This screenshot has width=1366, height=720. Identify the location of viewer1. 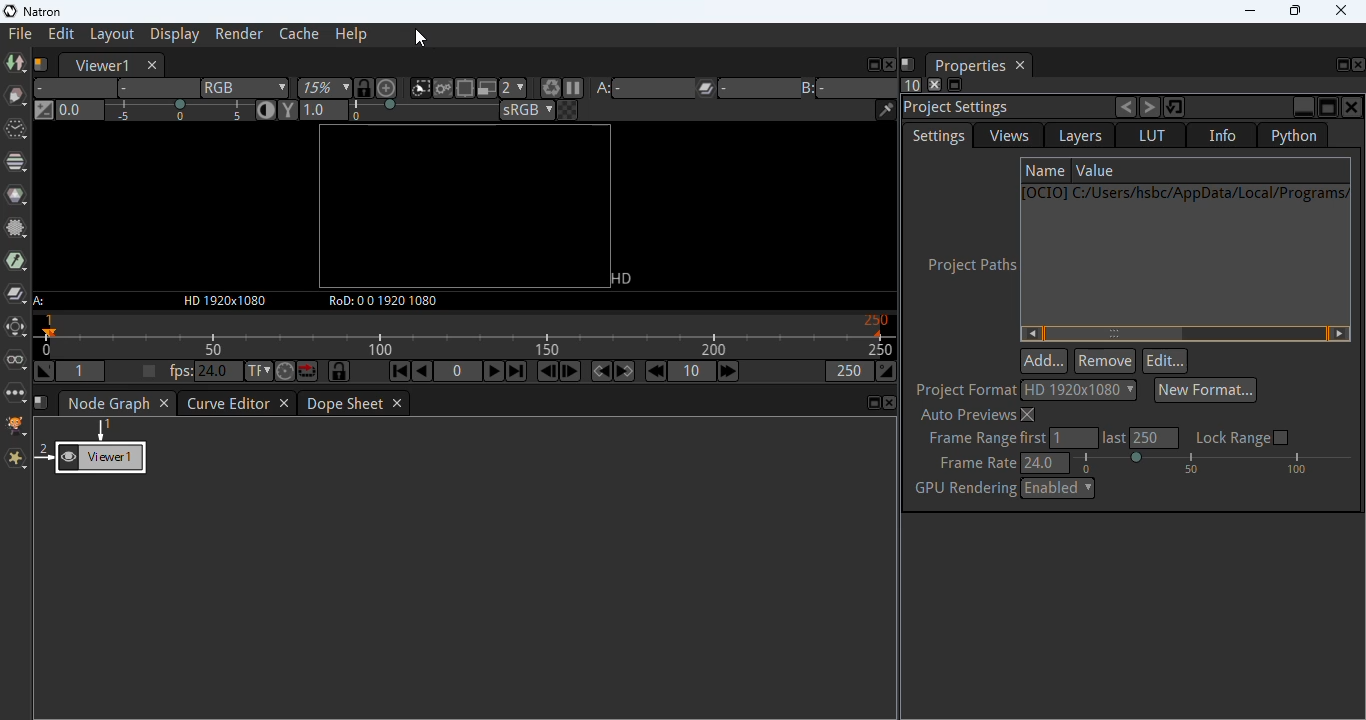
(102, 65).